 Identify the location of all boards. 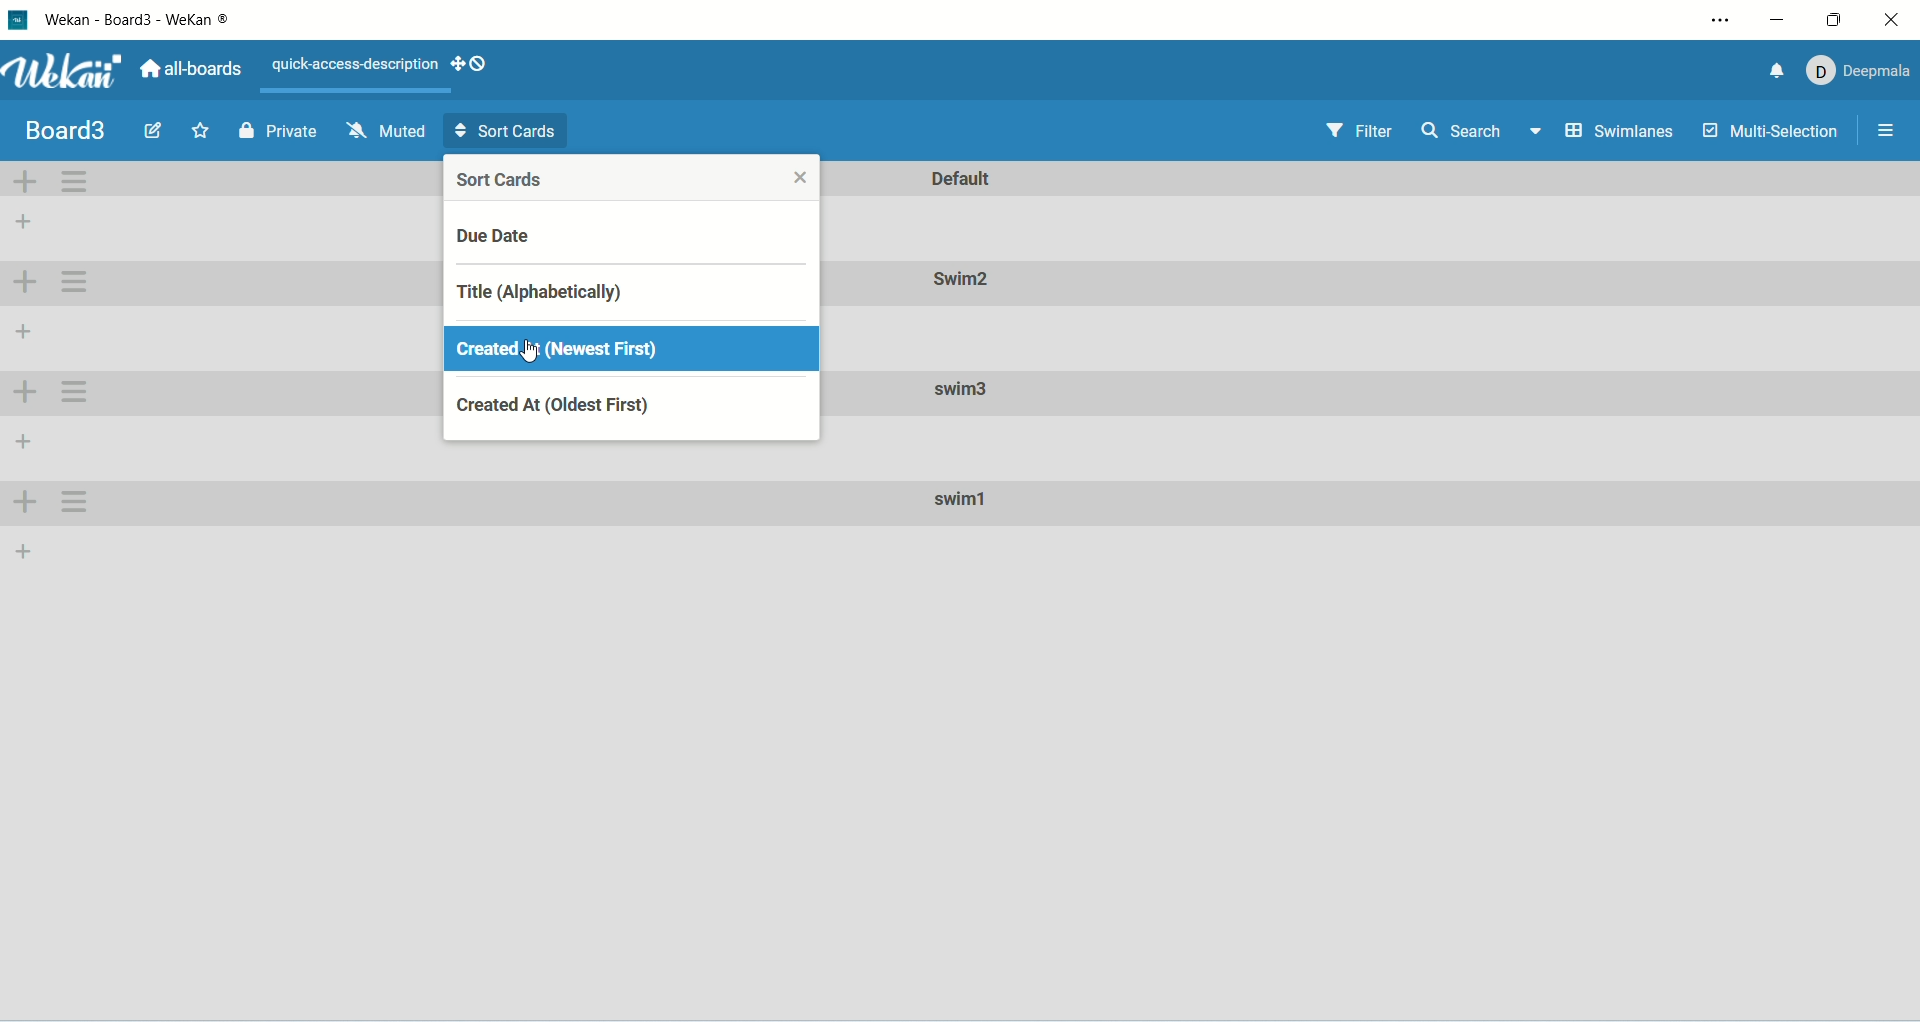
(195, 70).